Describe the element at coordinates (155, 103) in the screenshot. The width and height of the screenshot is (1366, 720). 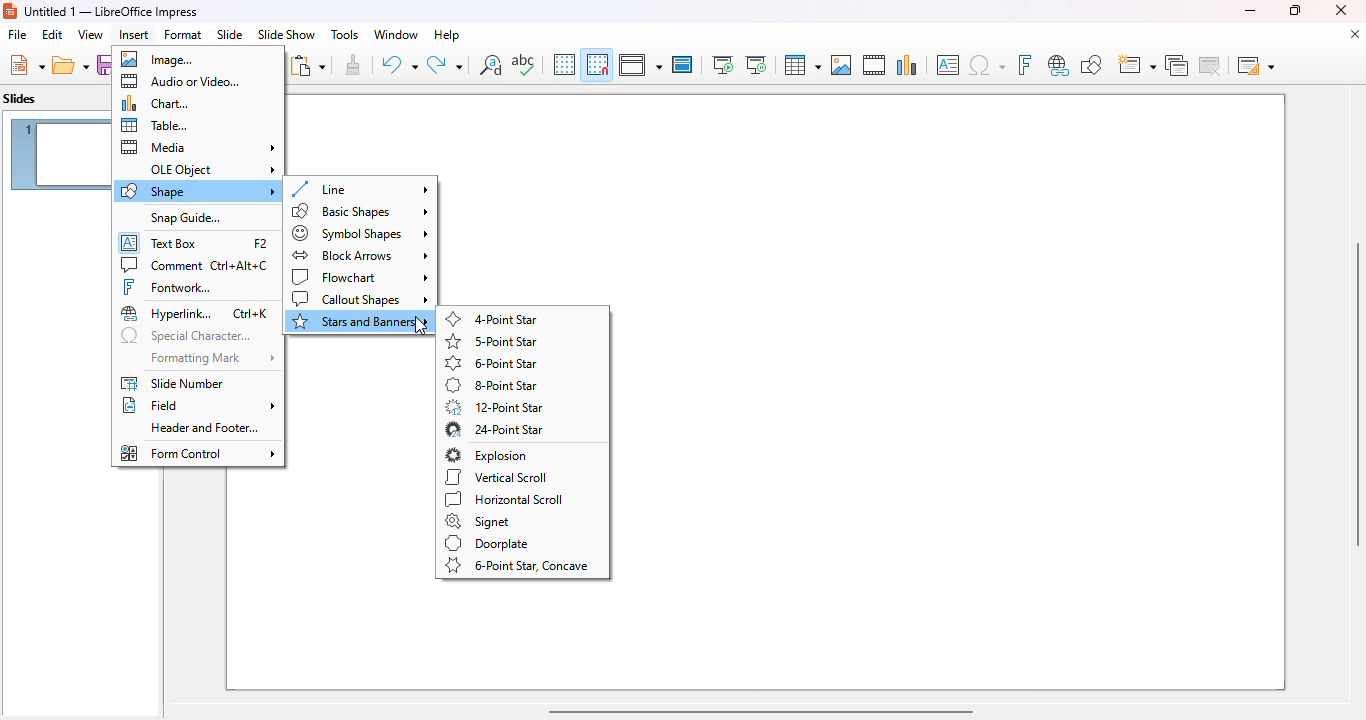
I see `chart` at that location.